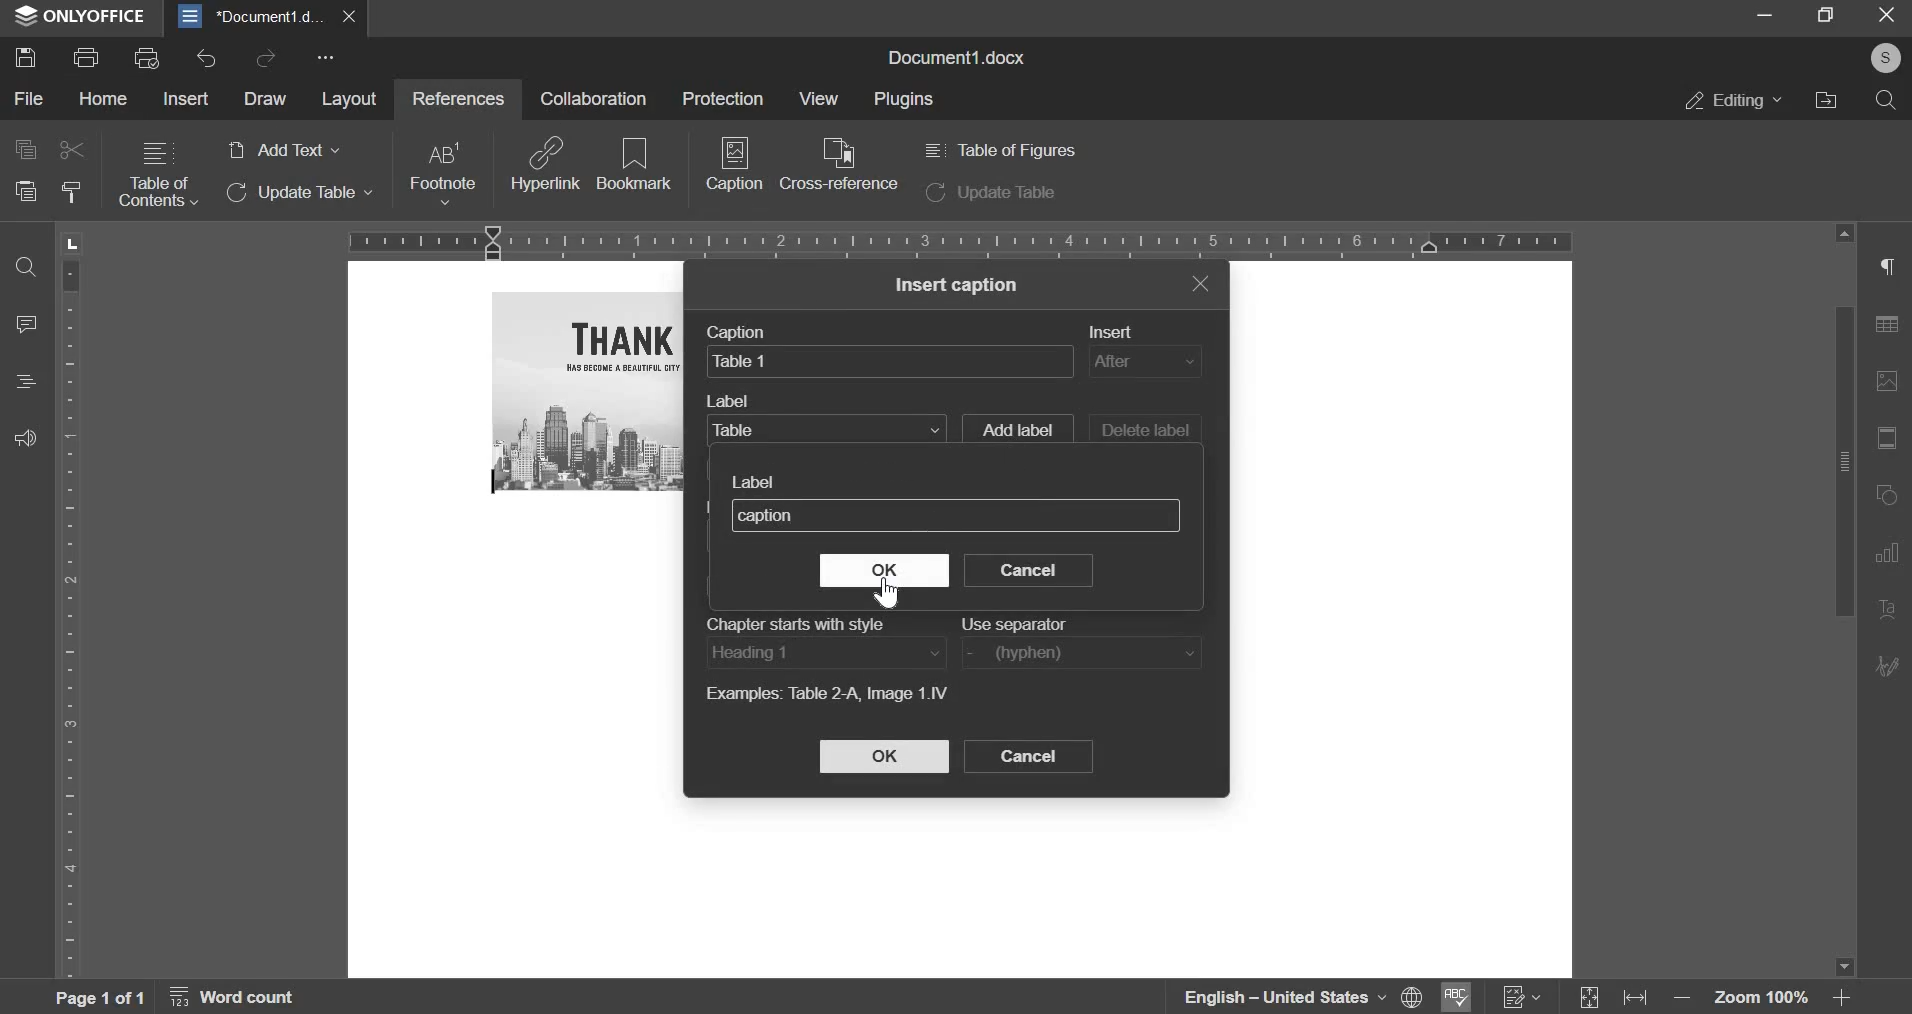 This screenshot has width=1912, height=1014. What do you see at coordinates (1028, 756) in the screenshot?
I see `cancel` at bounding box center [1028, 756].